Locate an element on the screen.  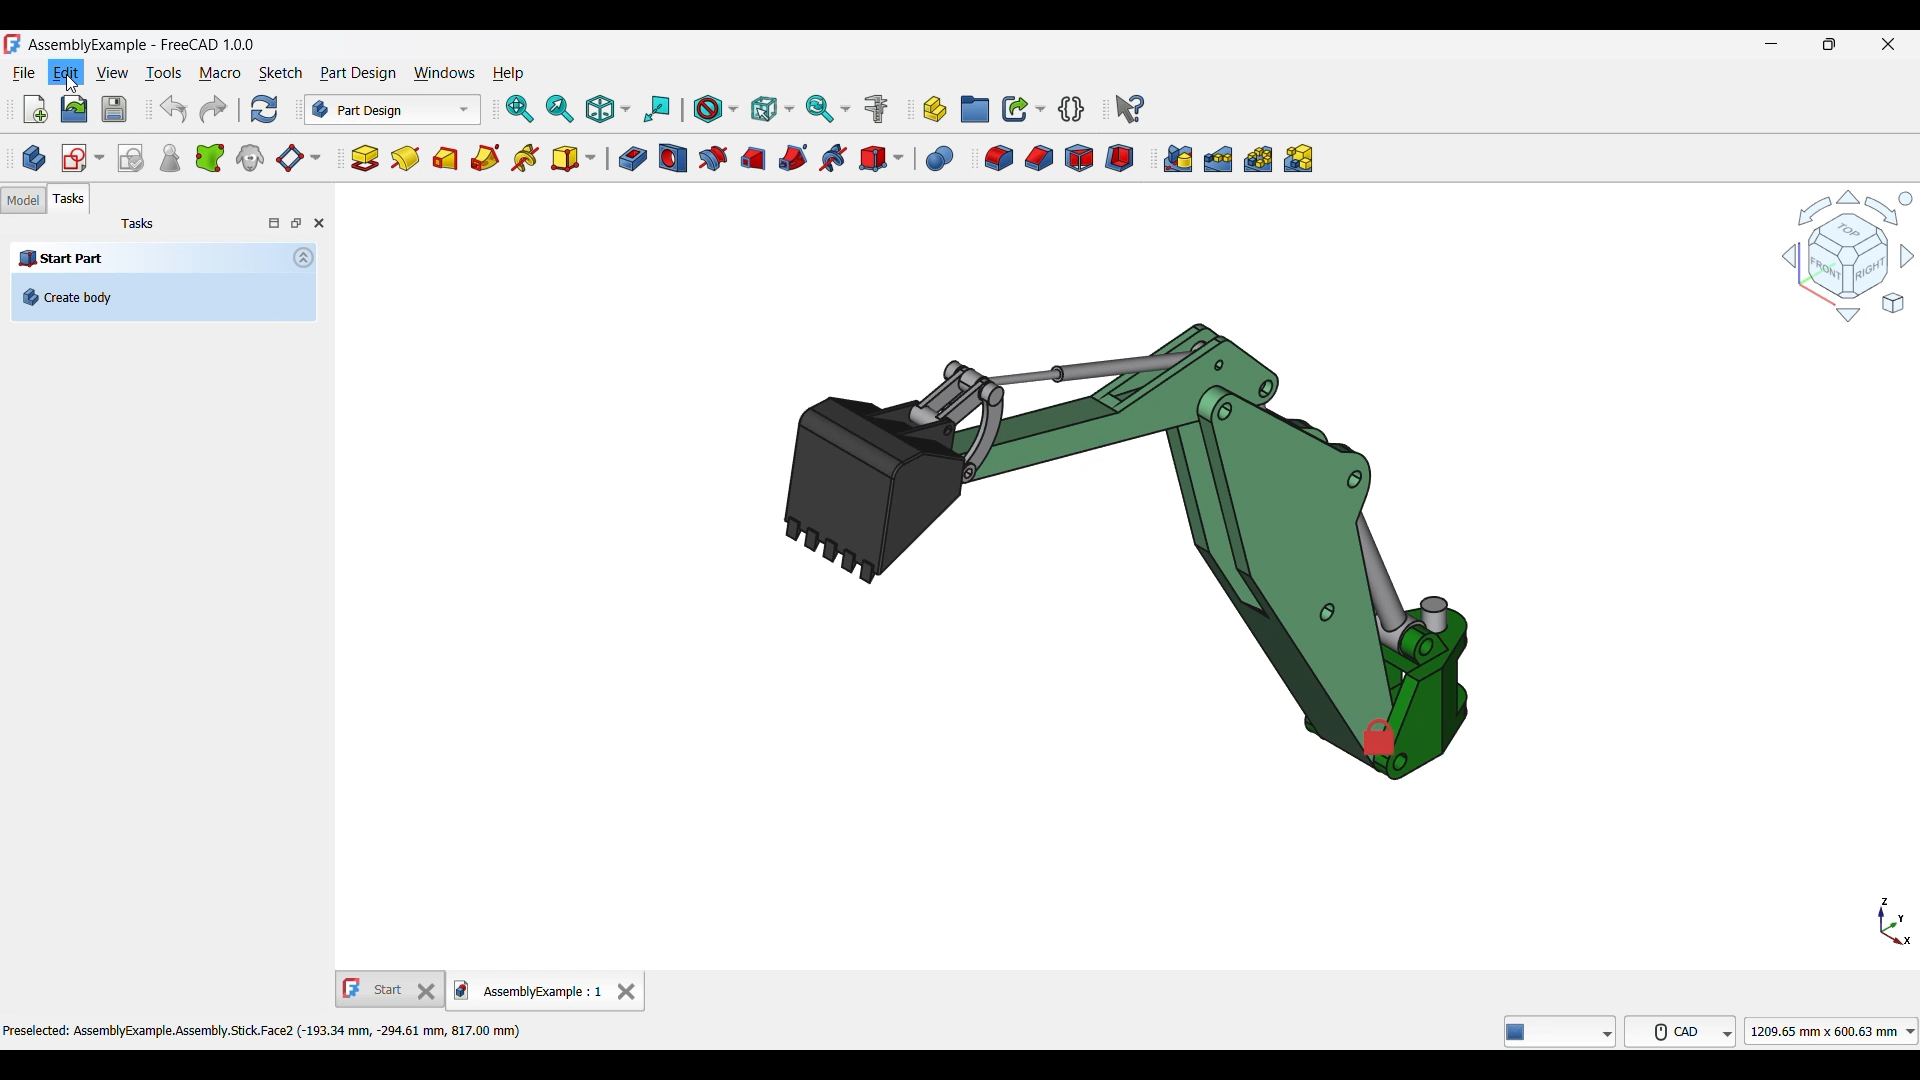
Axis navigation is located at coordinates (1895, 921).